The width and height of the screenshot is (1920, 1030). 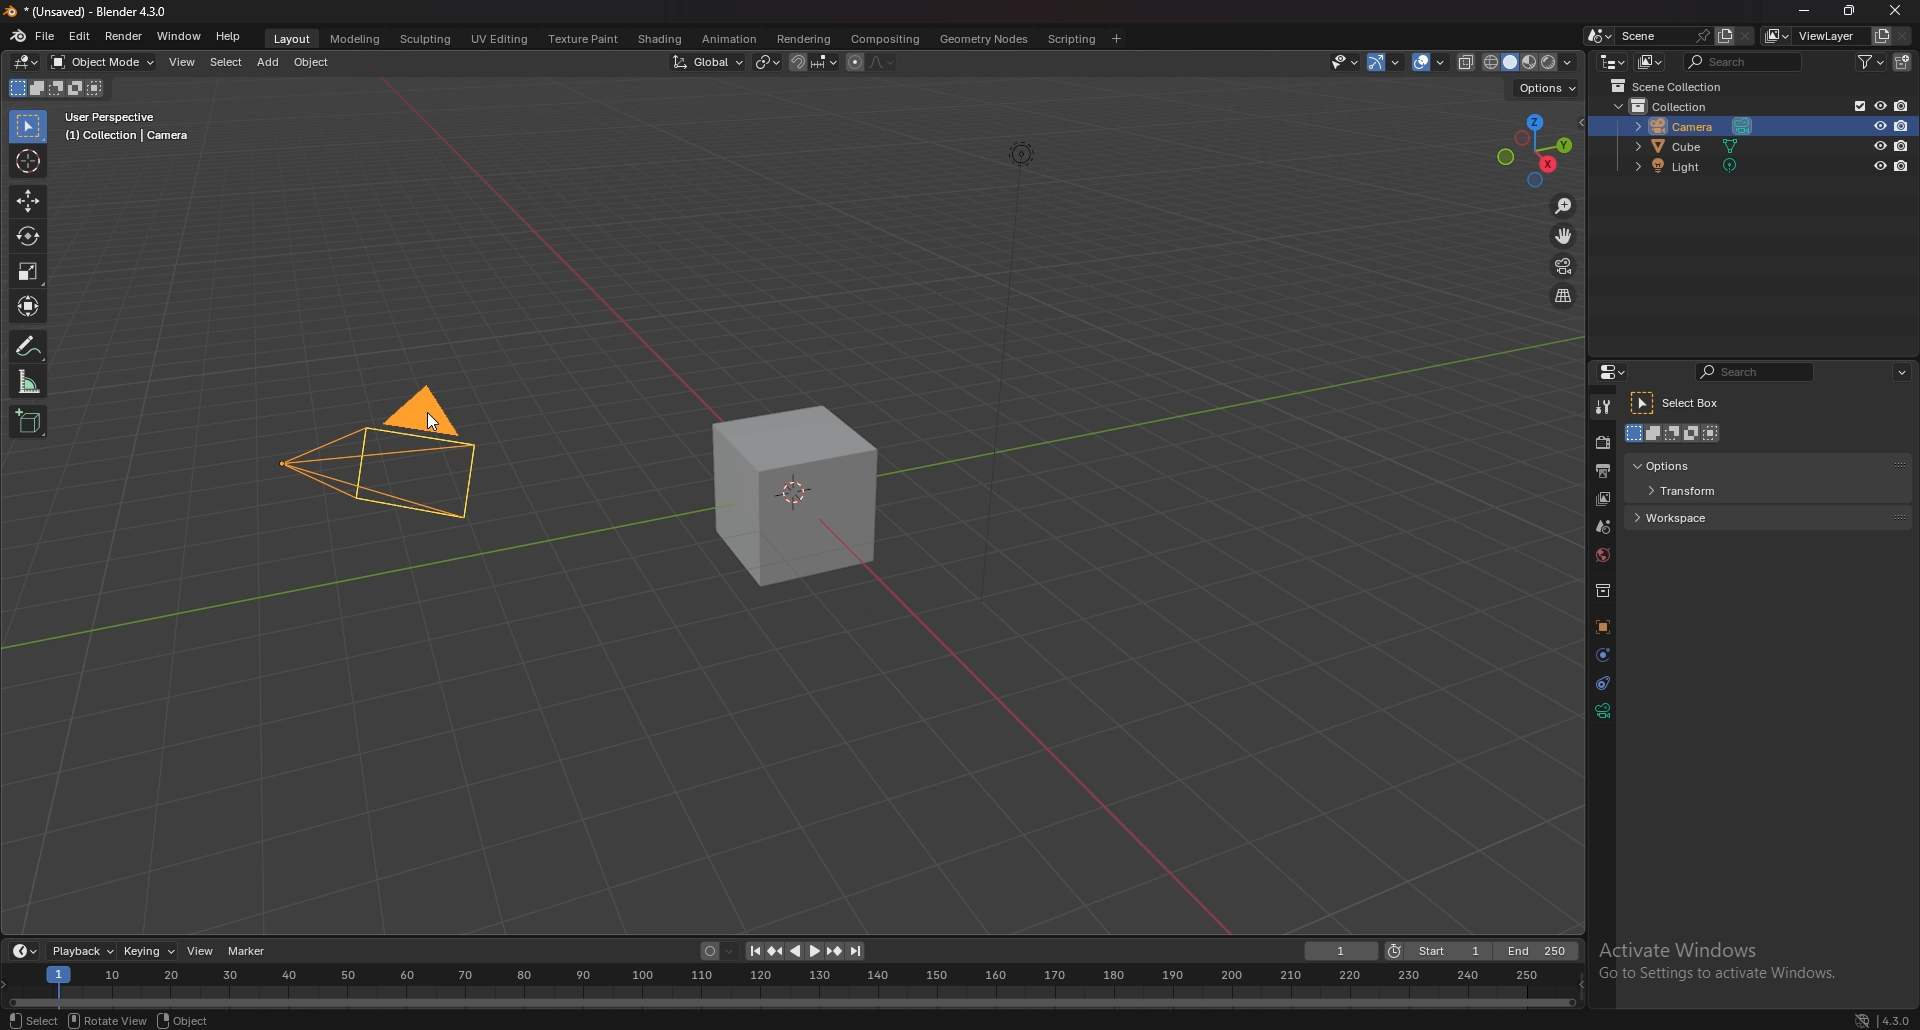 I want to click on marker, so click(x=249, y=951).